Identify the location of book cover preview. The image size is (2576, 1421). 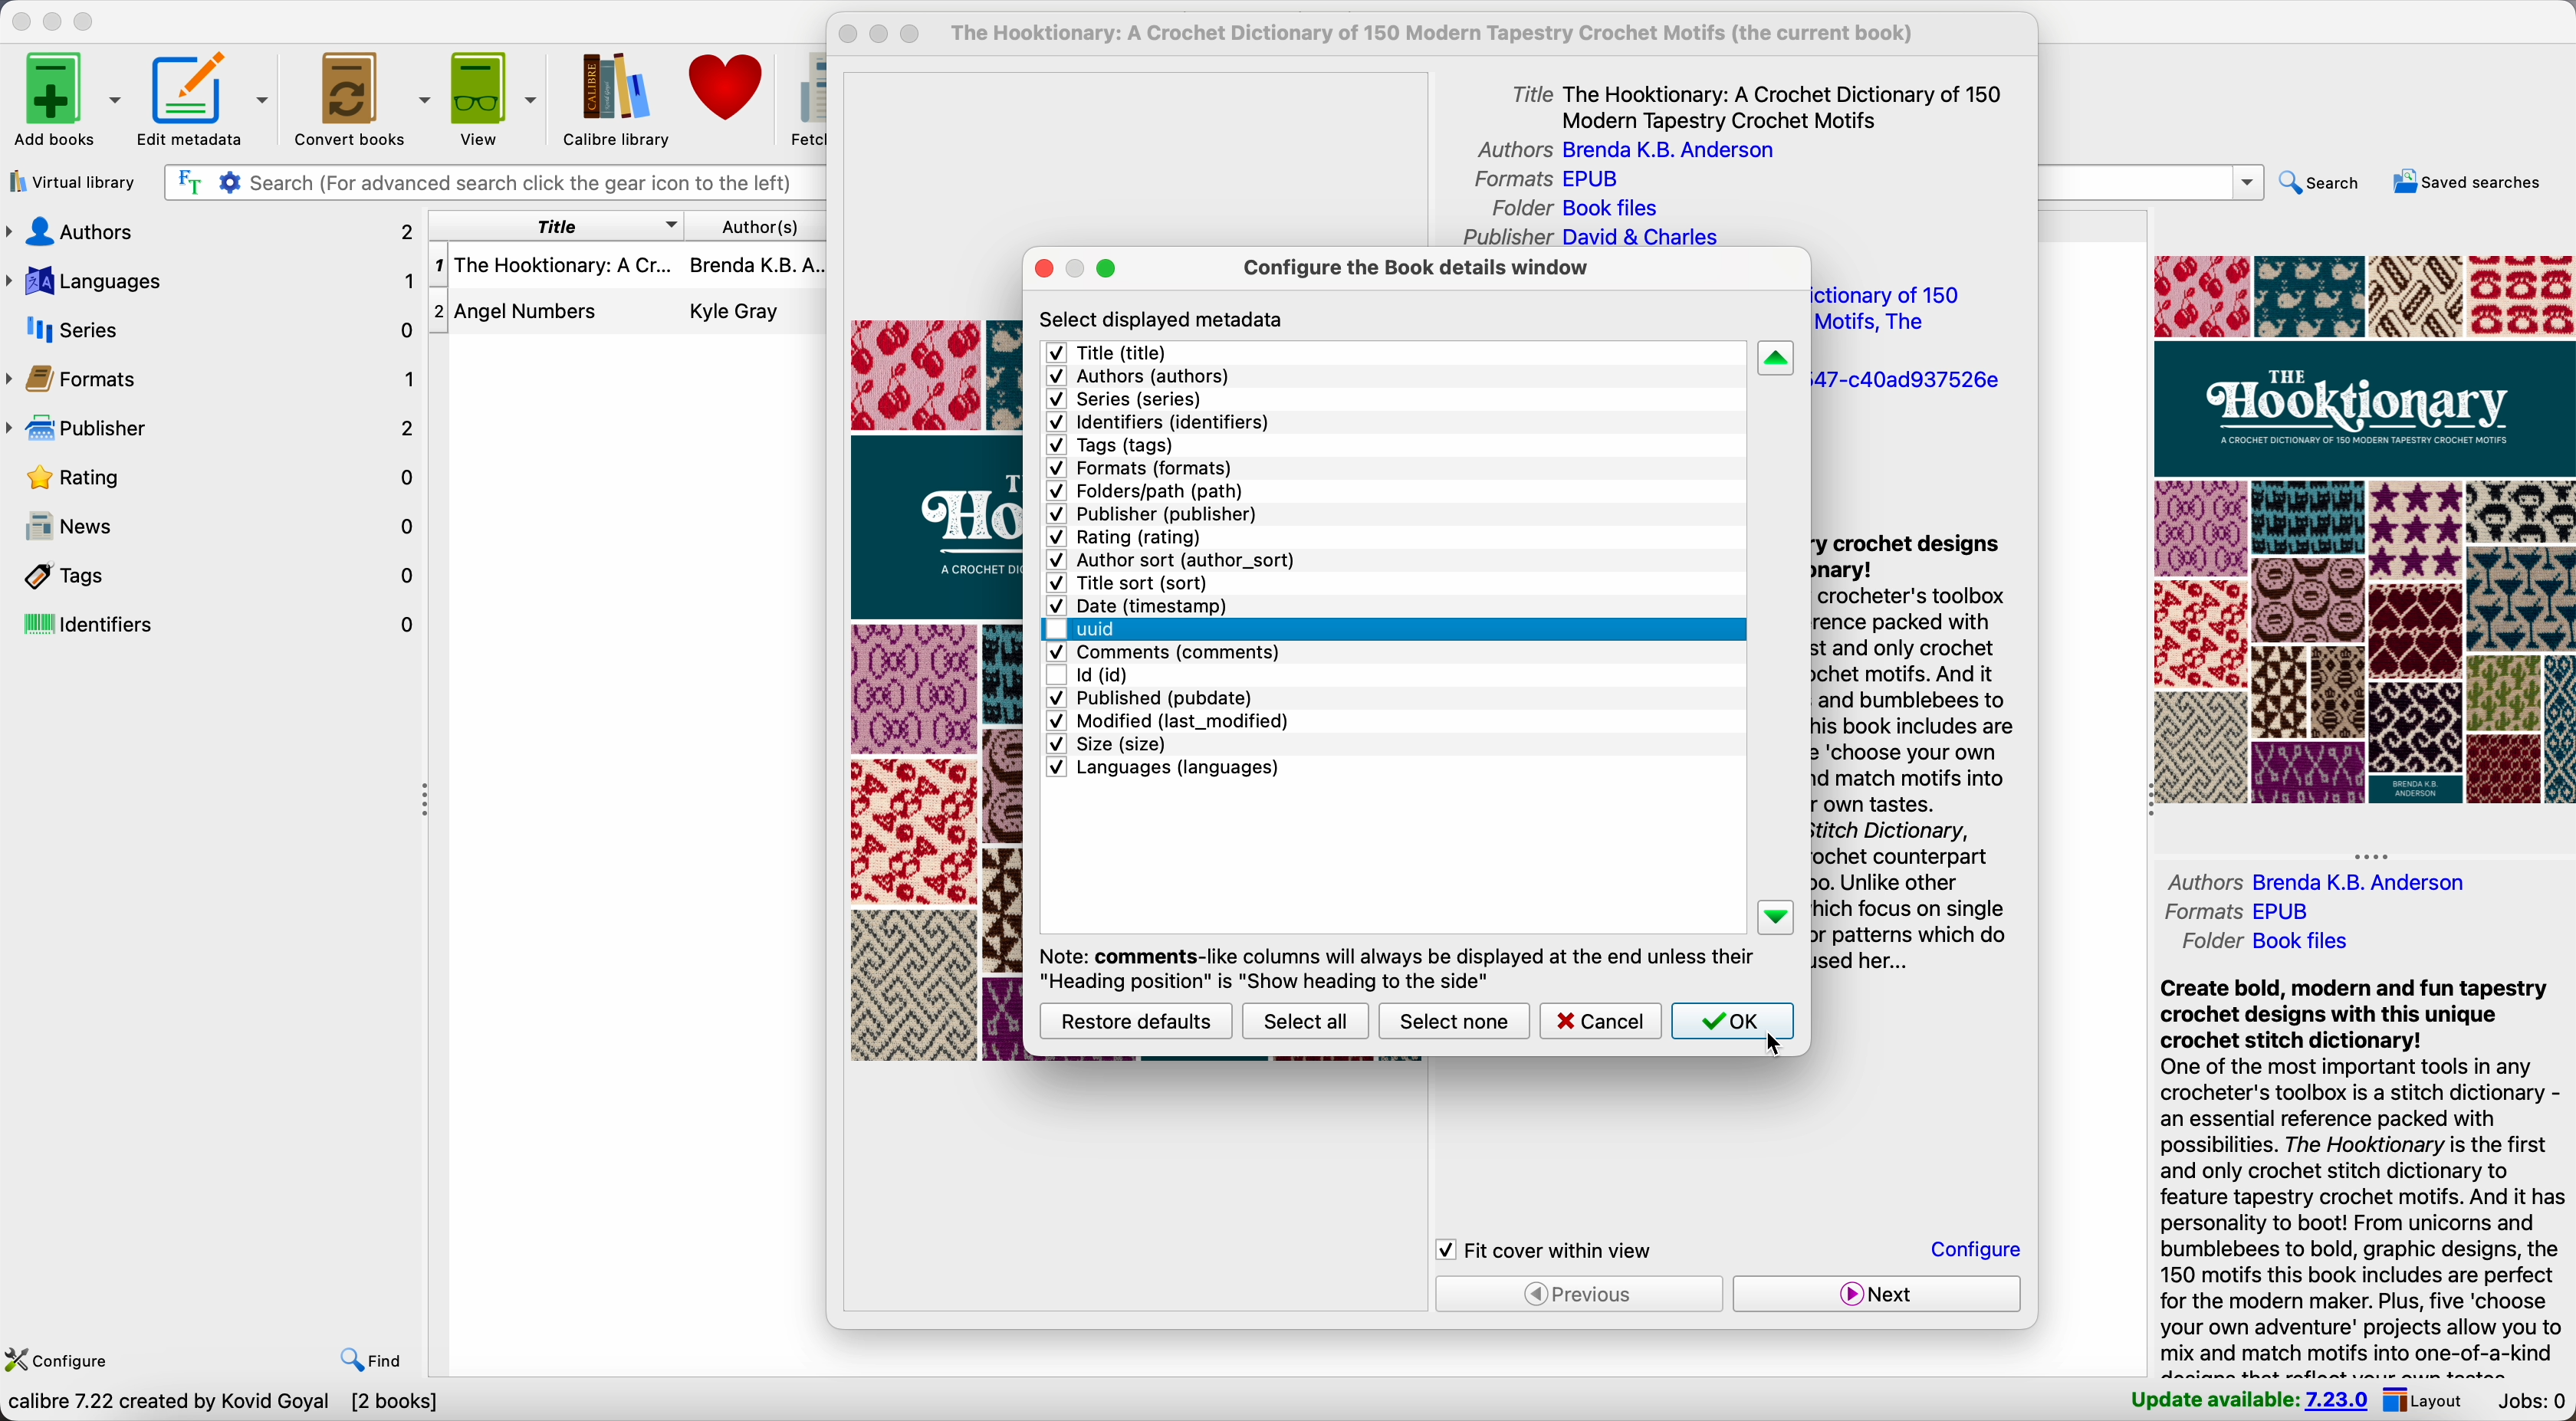
(940, 690).